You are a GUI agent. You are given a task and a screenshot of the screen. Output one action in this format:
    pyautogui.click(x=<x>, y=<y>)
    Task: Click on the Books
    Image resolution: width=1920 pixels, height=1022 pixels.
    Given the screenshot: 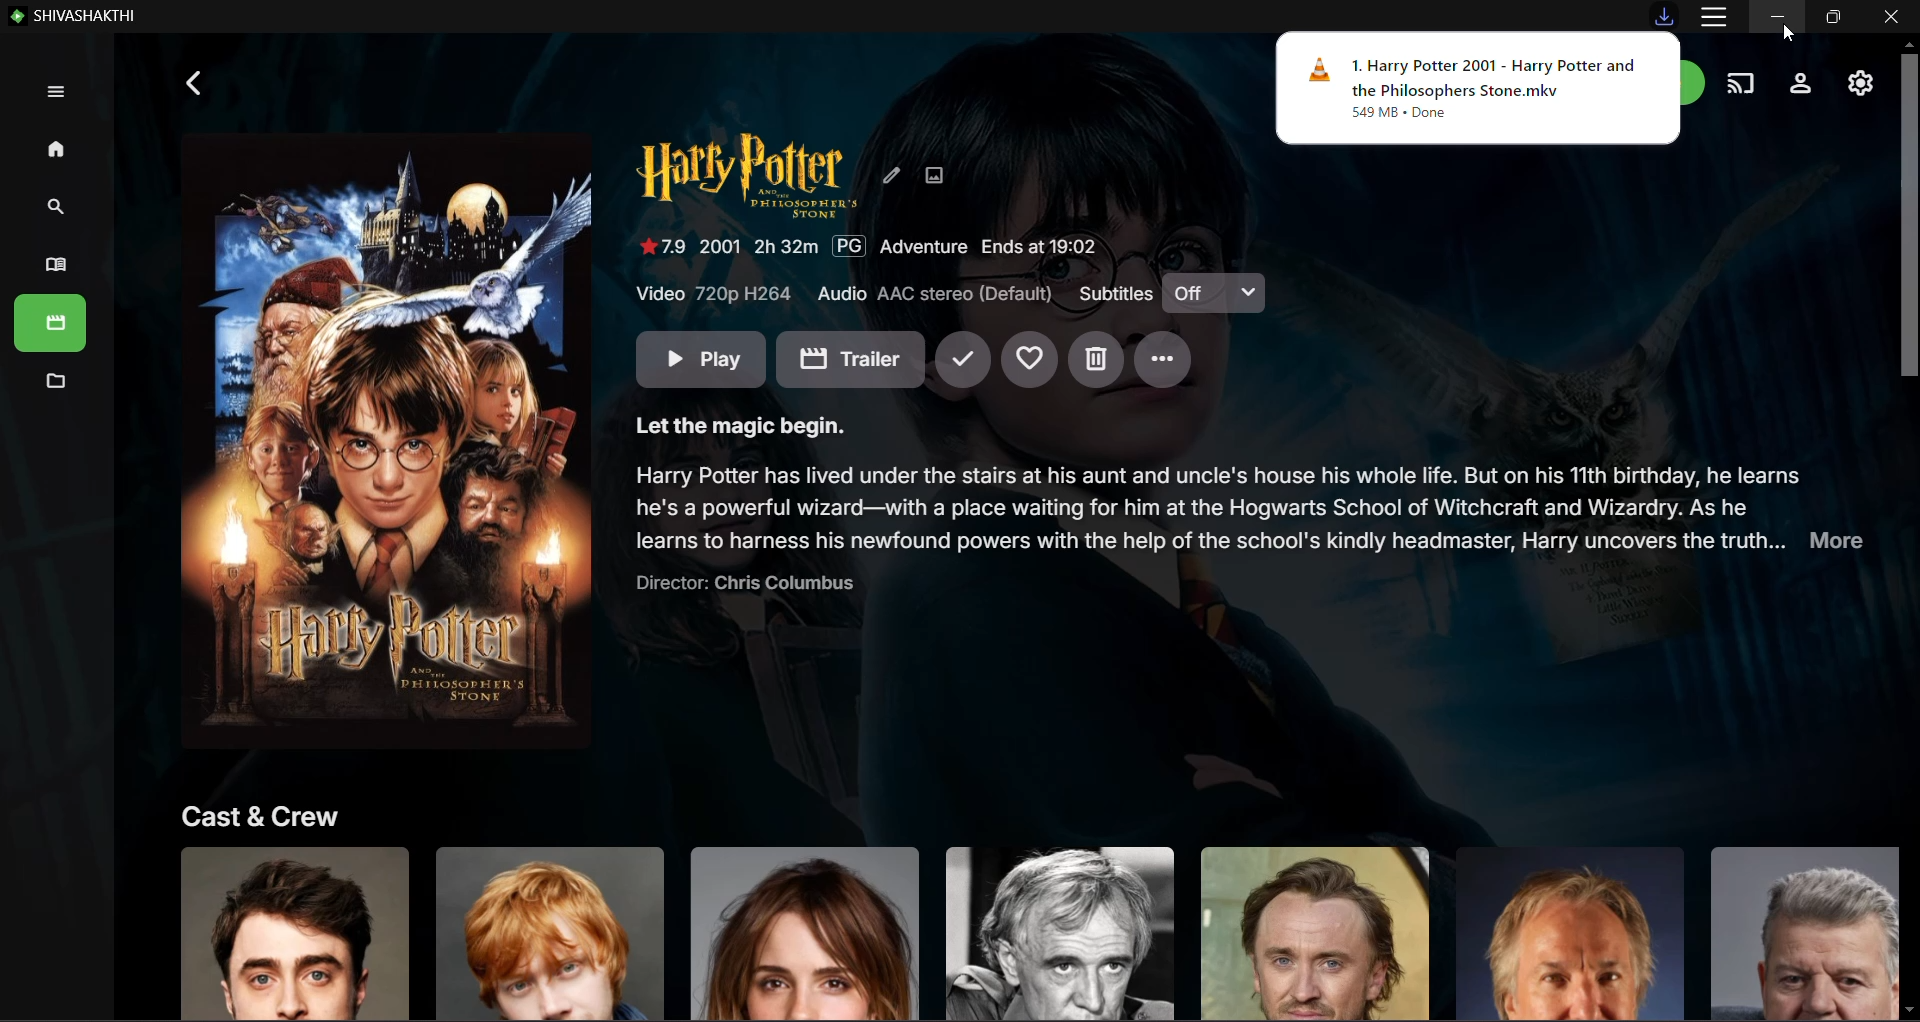 What is the action you would take?
    pyautogui.click(x=50, y=266)
    